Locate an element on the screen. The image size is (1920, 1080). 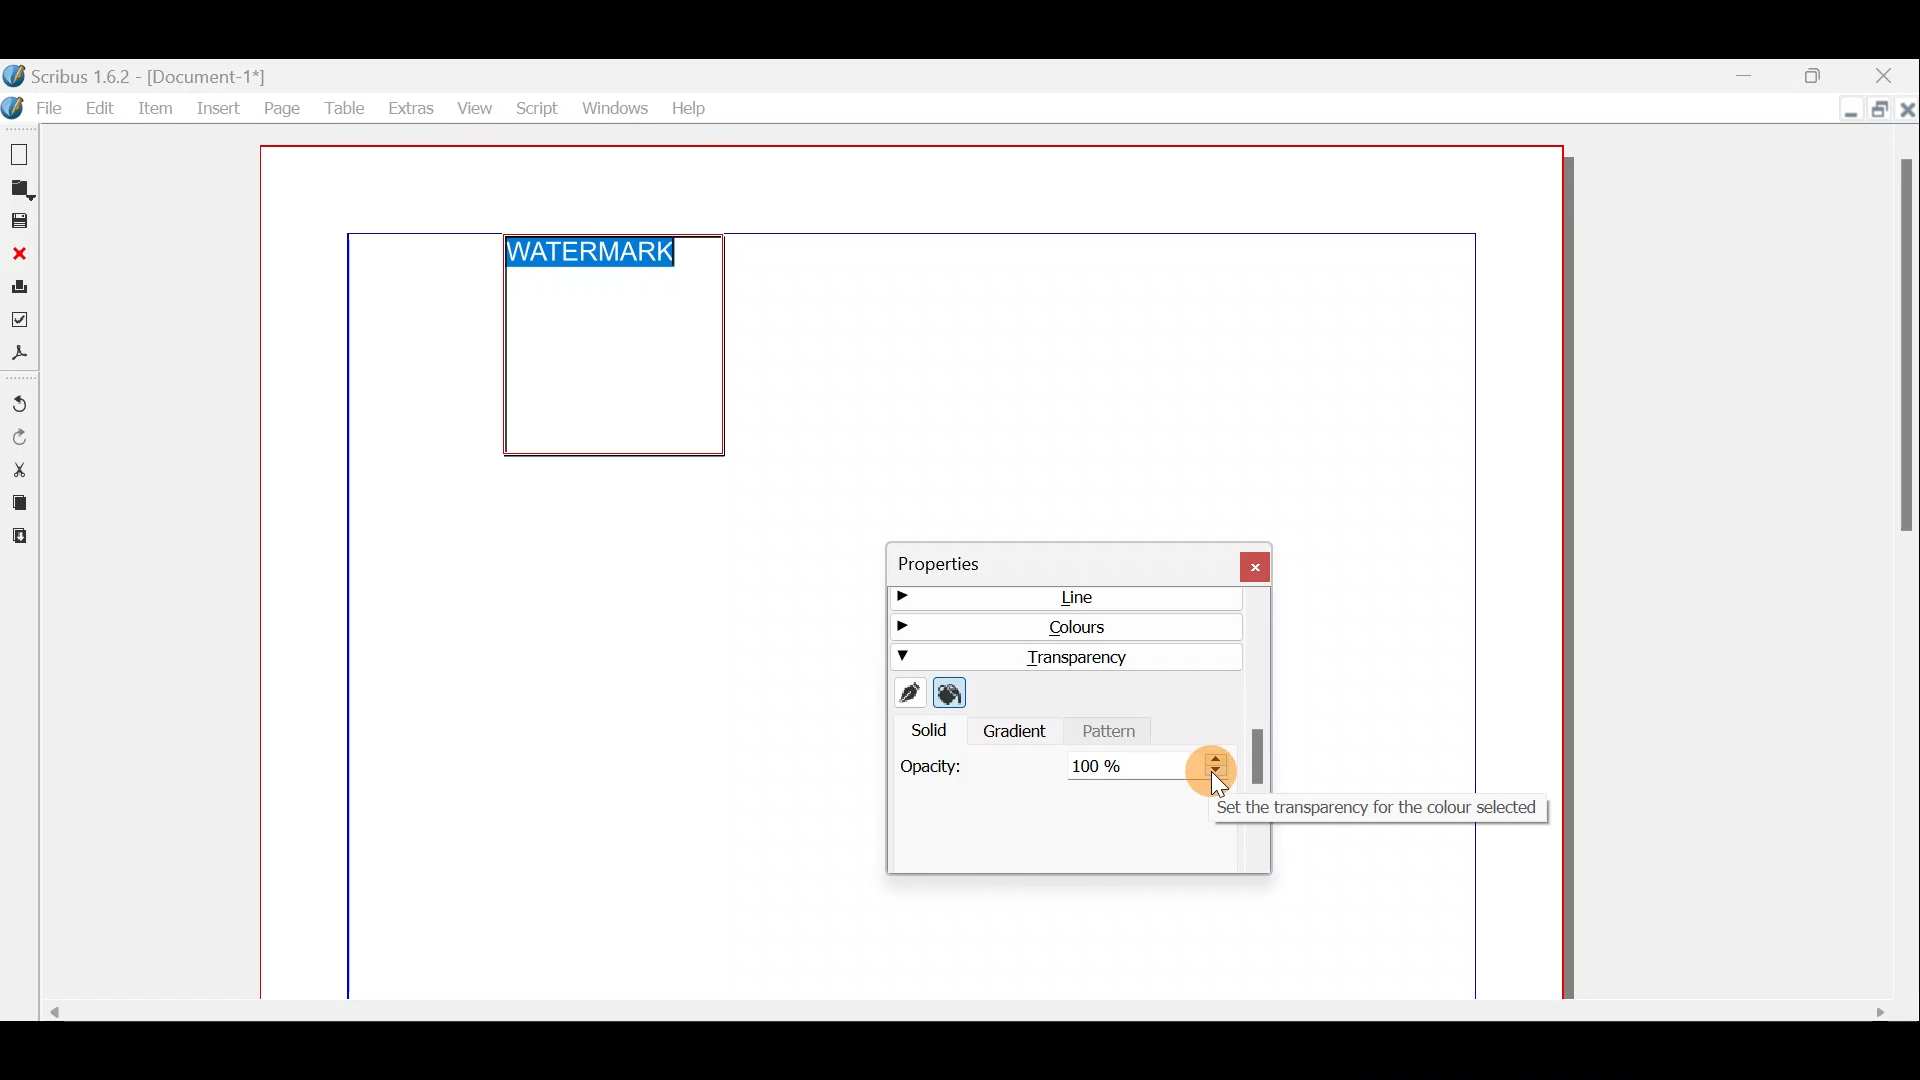
Opacity is located at coordinates (935, 773).